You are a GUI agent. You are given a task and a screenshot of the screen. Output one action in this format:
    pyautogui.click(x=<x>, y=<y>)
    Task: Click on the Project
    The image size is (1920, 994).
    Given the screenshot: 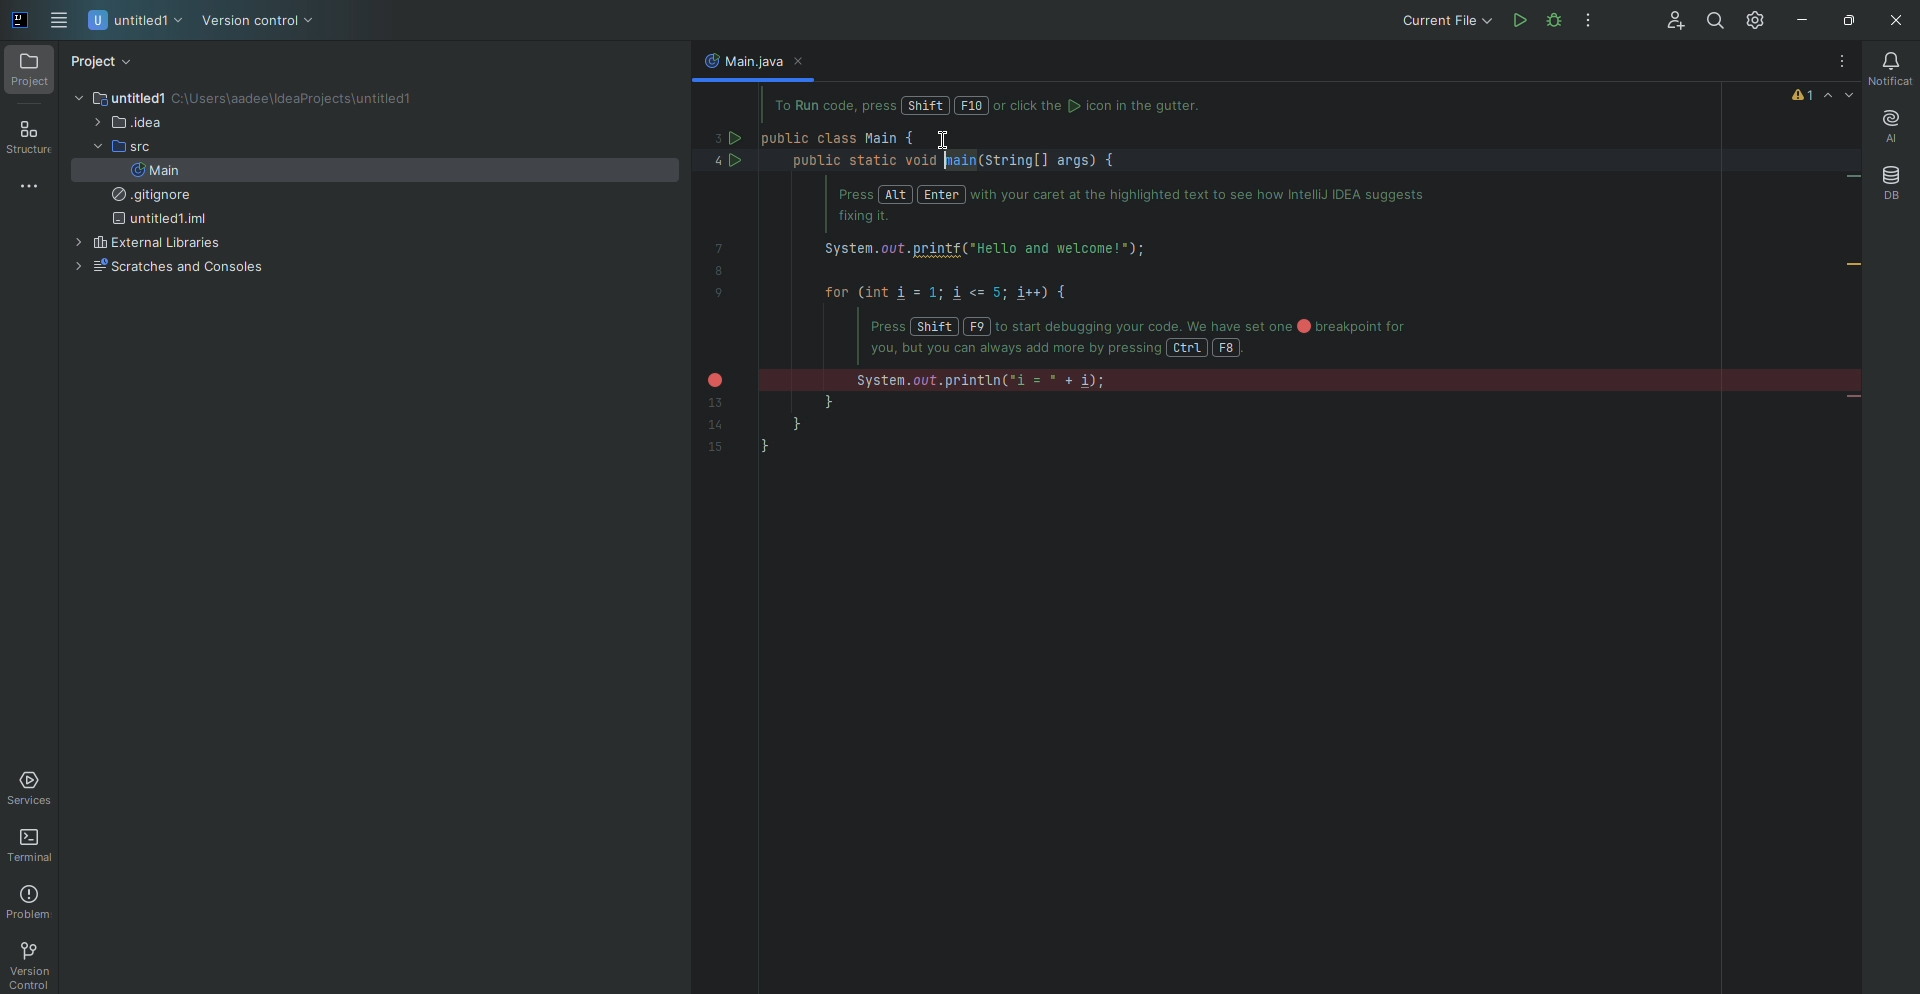 What is the action you would take?
    pyautogui.click(x=30, y=71)
    